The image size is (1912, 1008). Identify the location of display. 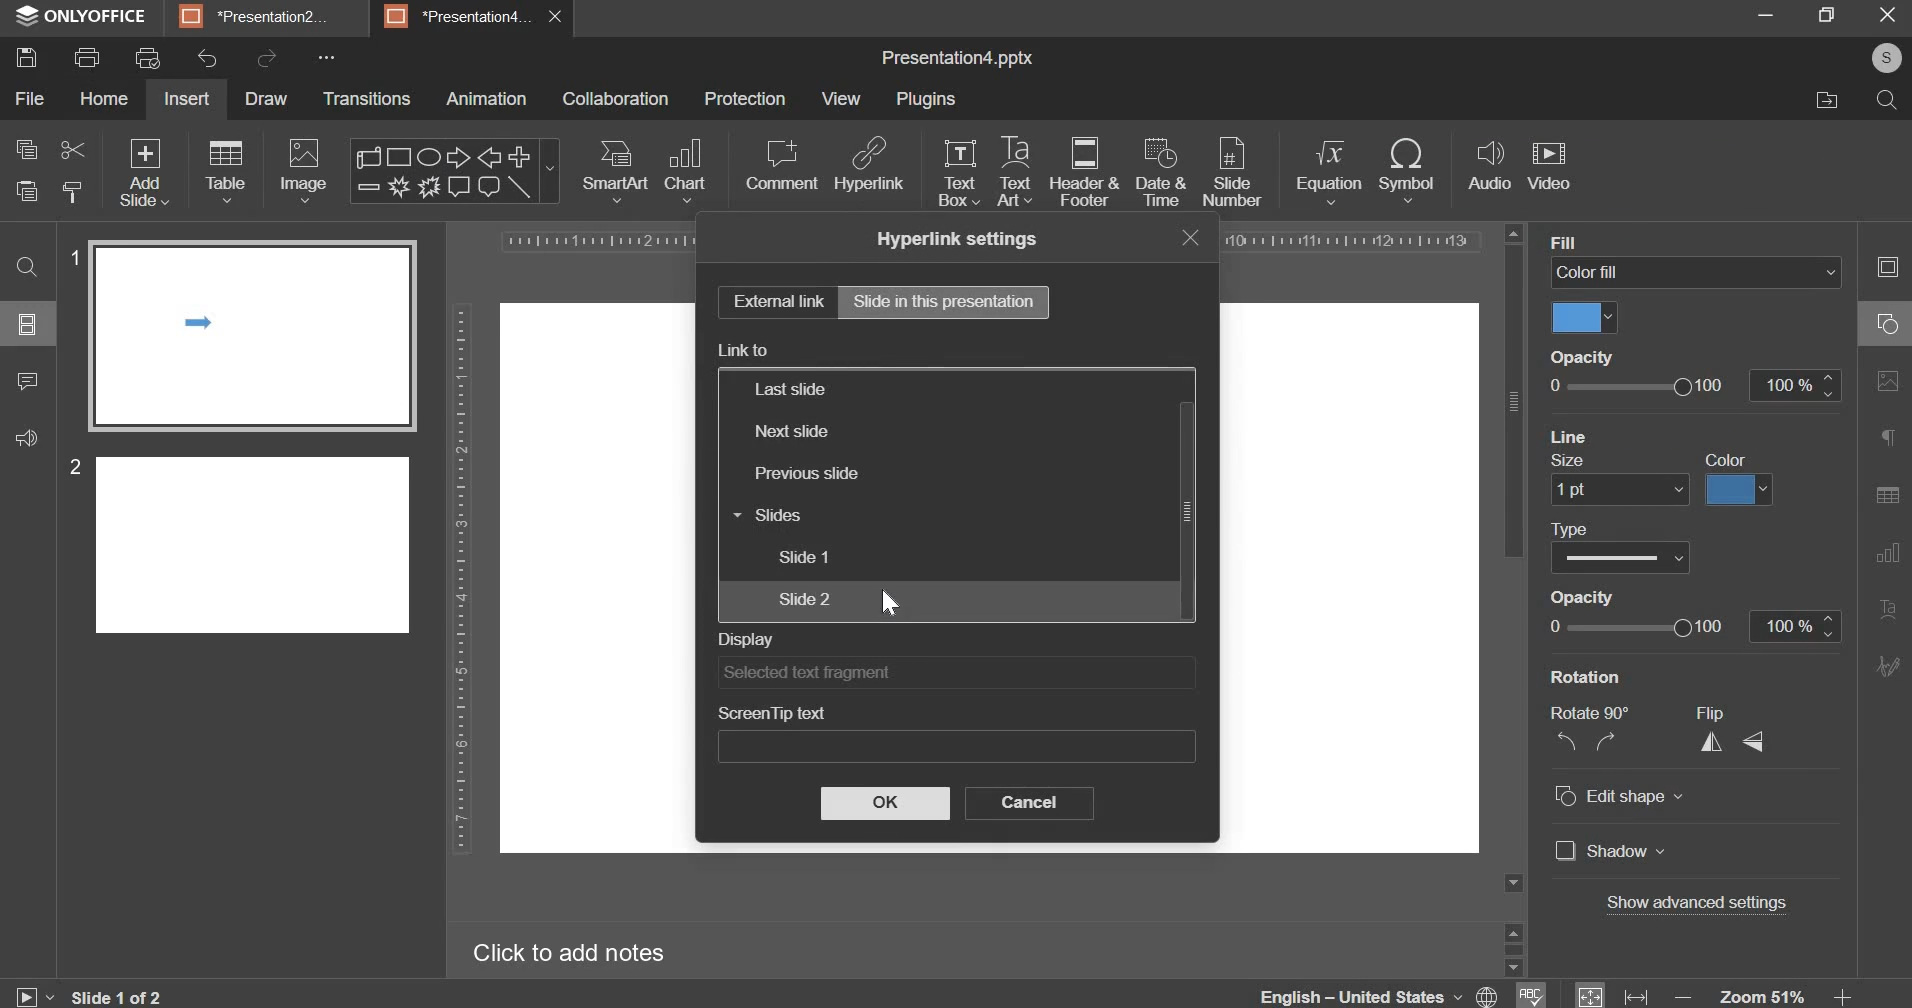
(955, 672).